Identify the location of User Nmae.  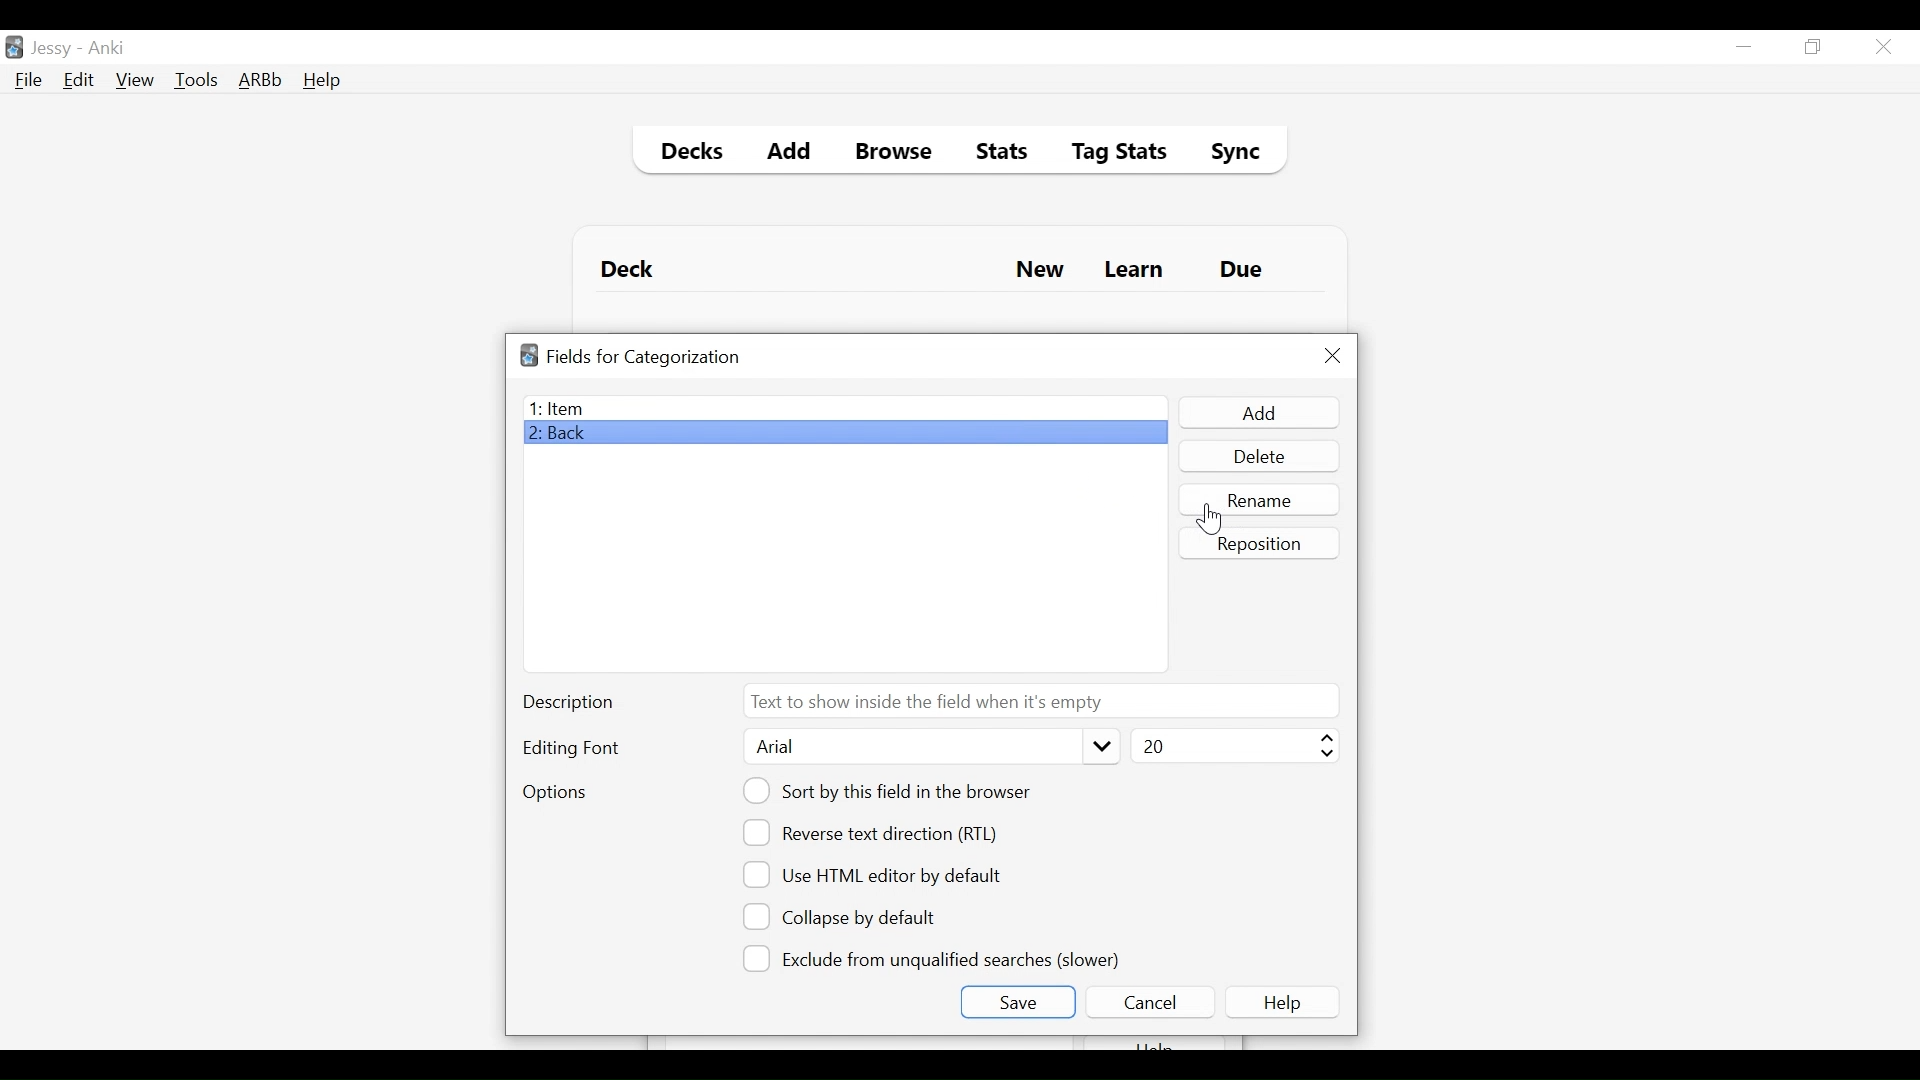
(55, 49).